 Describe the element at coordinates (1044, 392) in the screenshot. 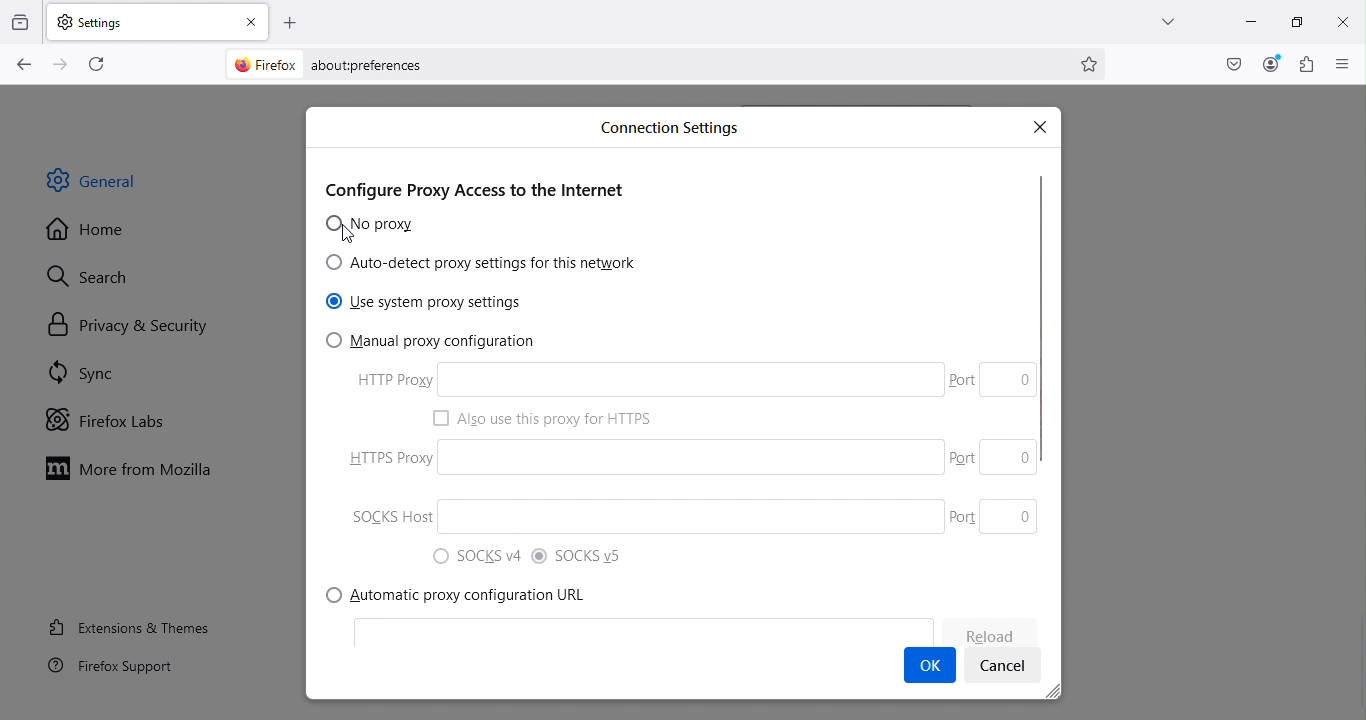

I see `Scroll bar` at that location.